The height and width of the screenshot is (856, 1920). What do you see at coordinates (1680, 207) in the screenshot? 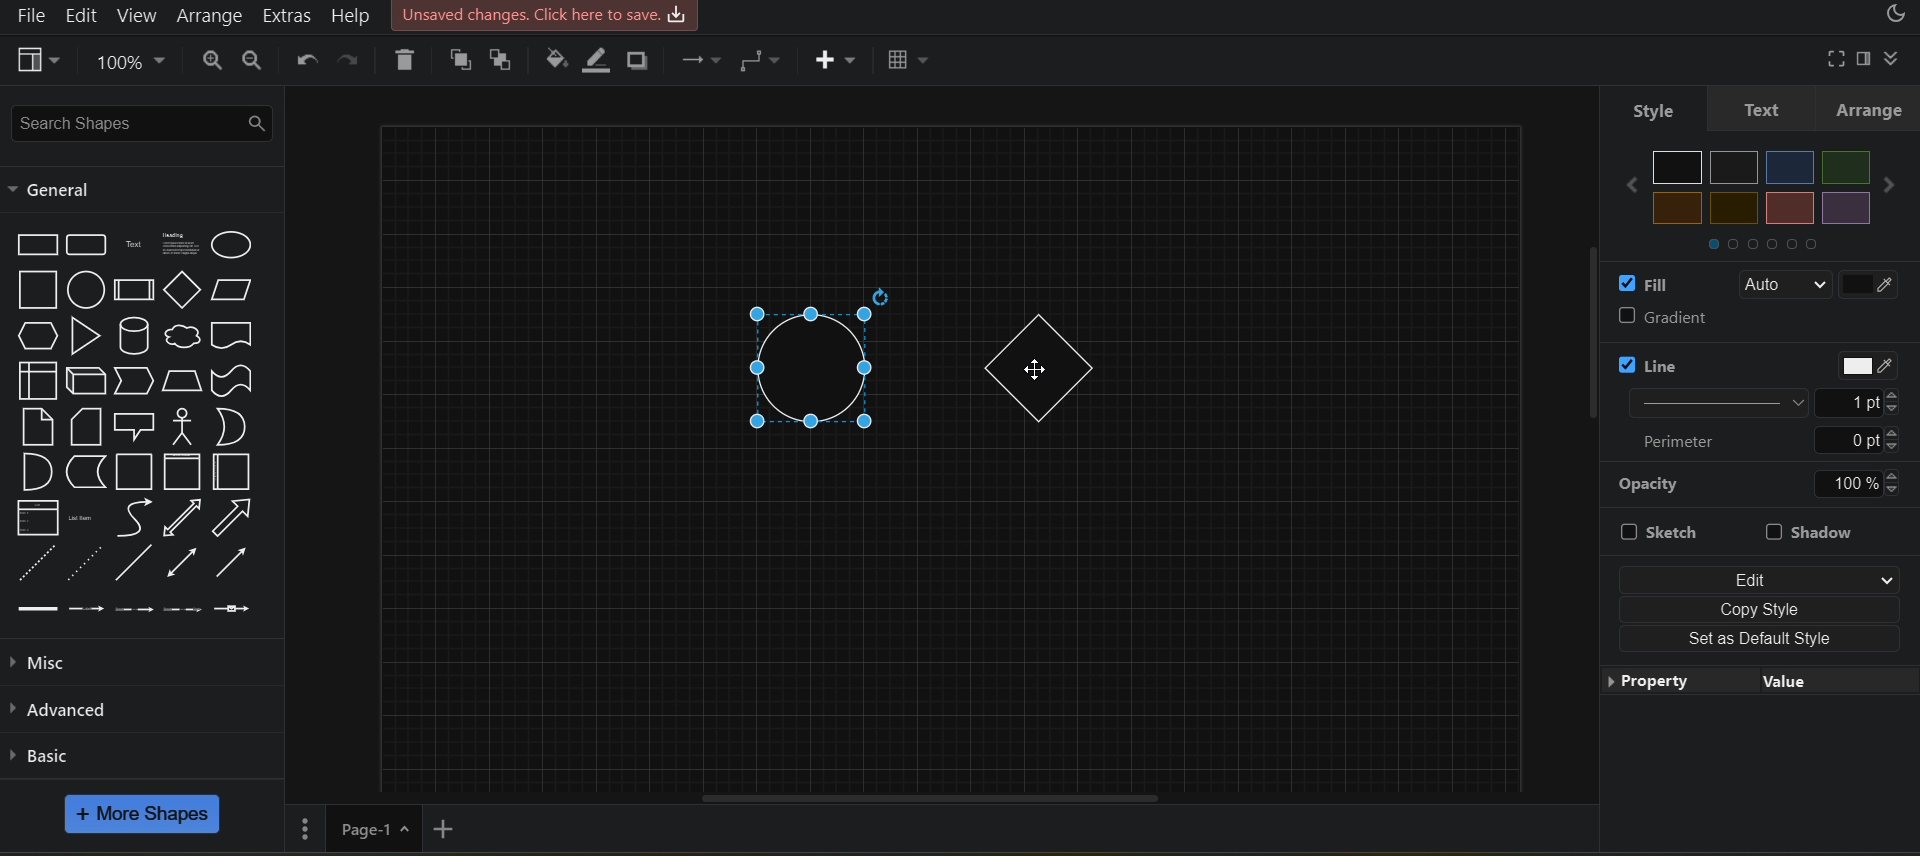
I see `` at bounding box center [1680, 207].